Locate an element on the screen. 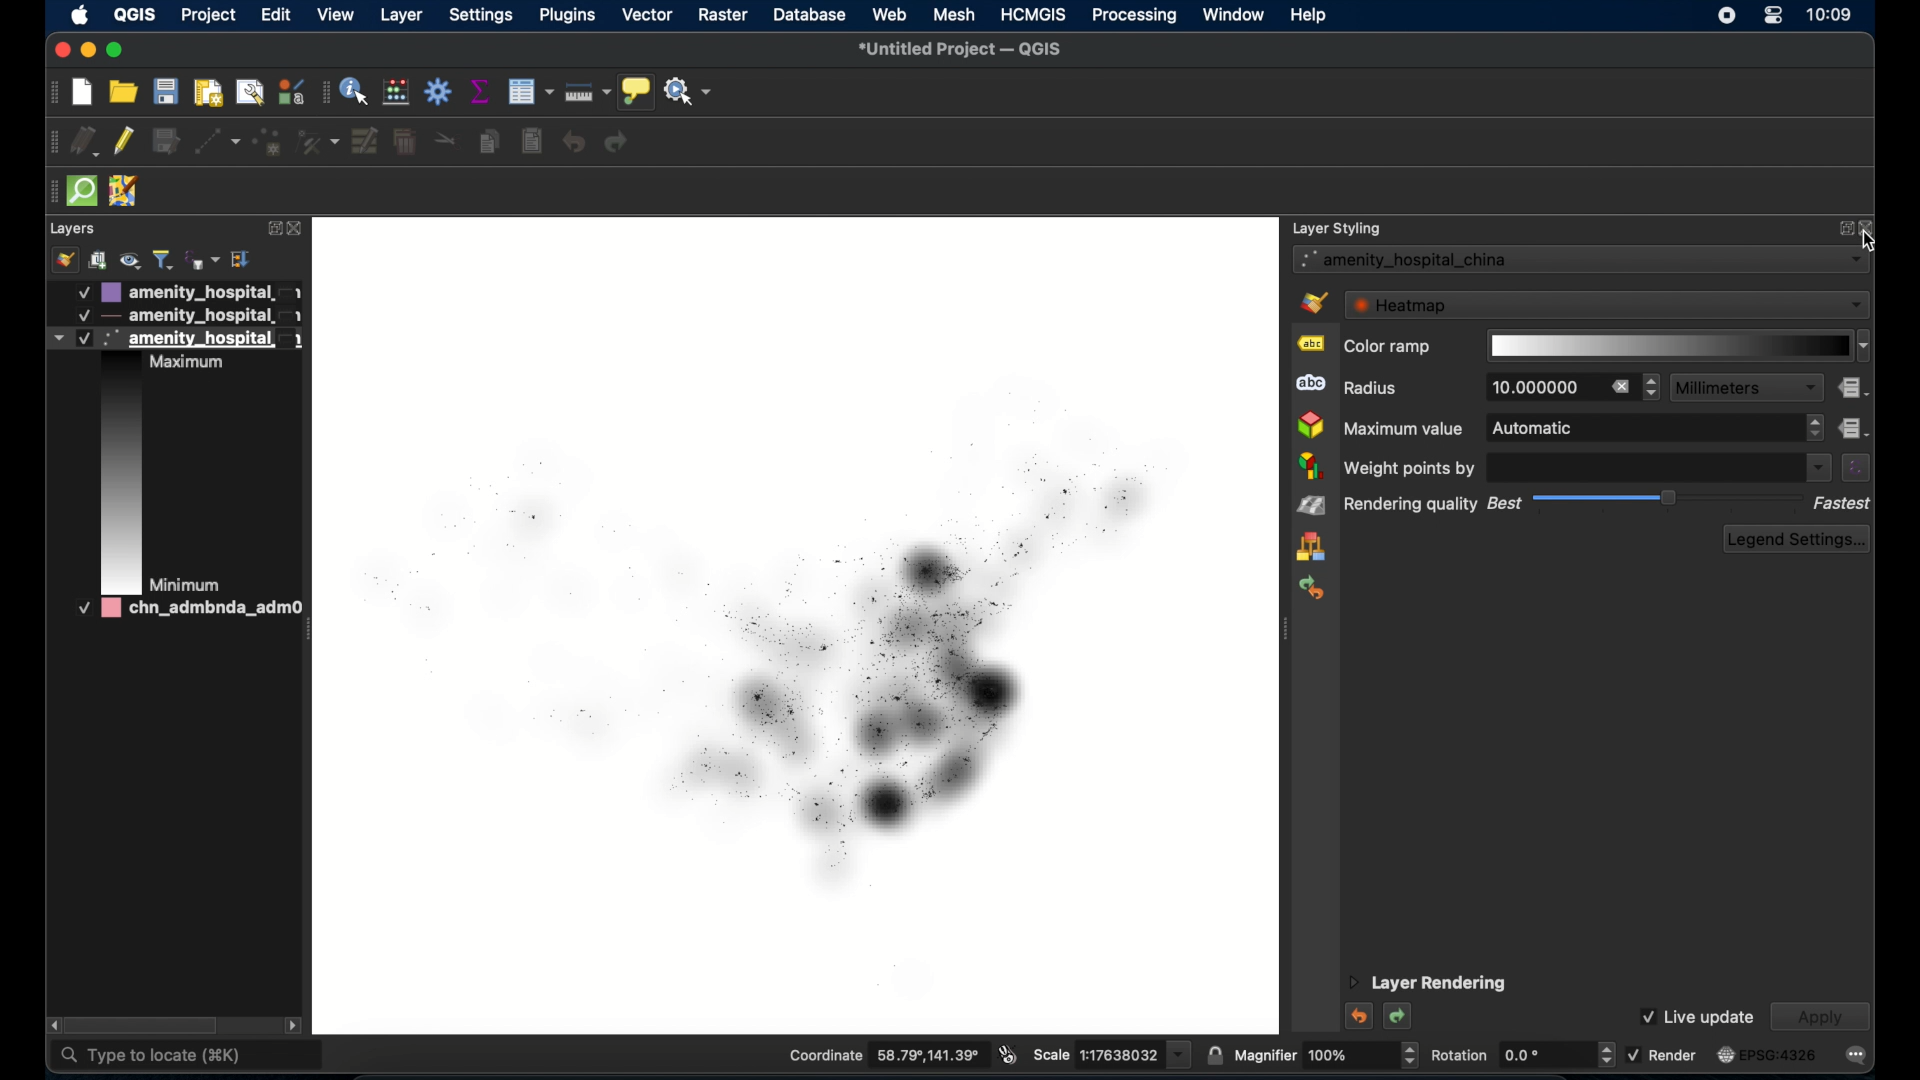 The height and width of the screenshot is (1080, 1920). filter legend by expression is located at coordinates (201, 260).